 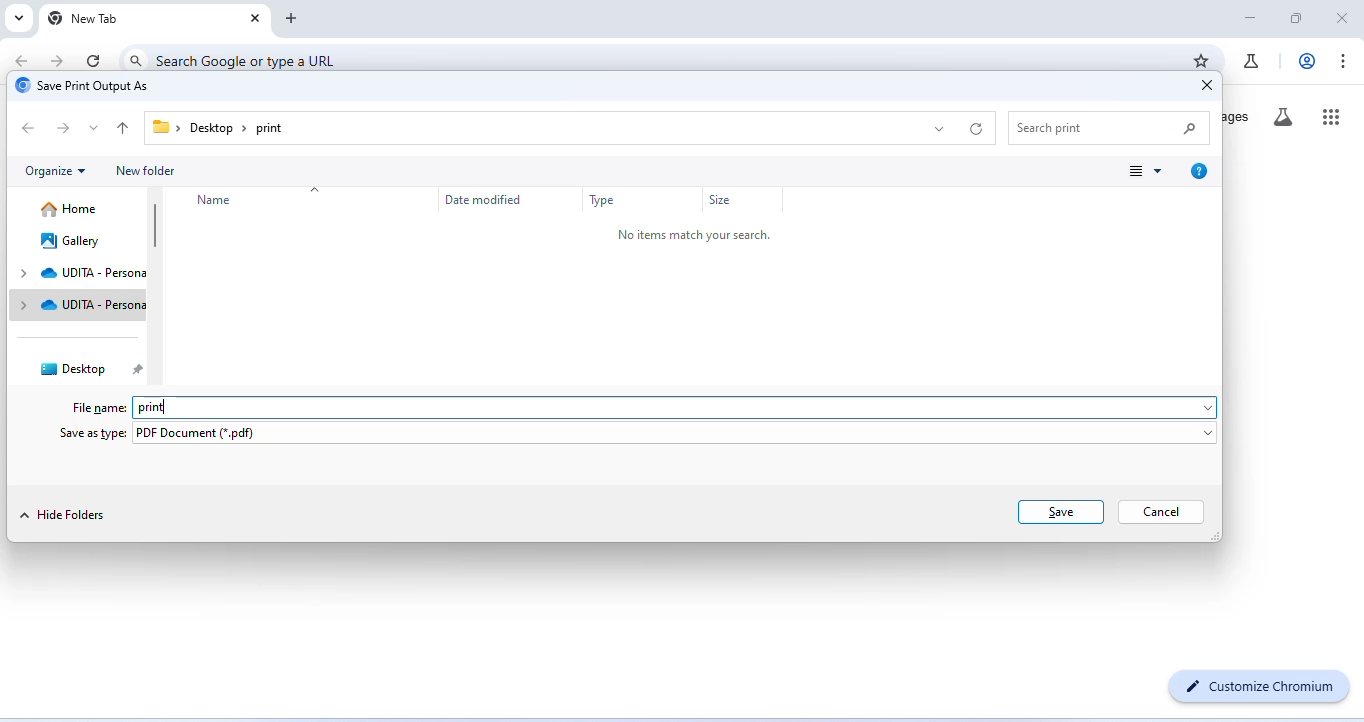 What do you see at coordinates (1332, 115) in the screenshot?
I see `google apps` at bounding box center [1332, 115].